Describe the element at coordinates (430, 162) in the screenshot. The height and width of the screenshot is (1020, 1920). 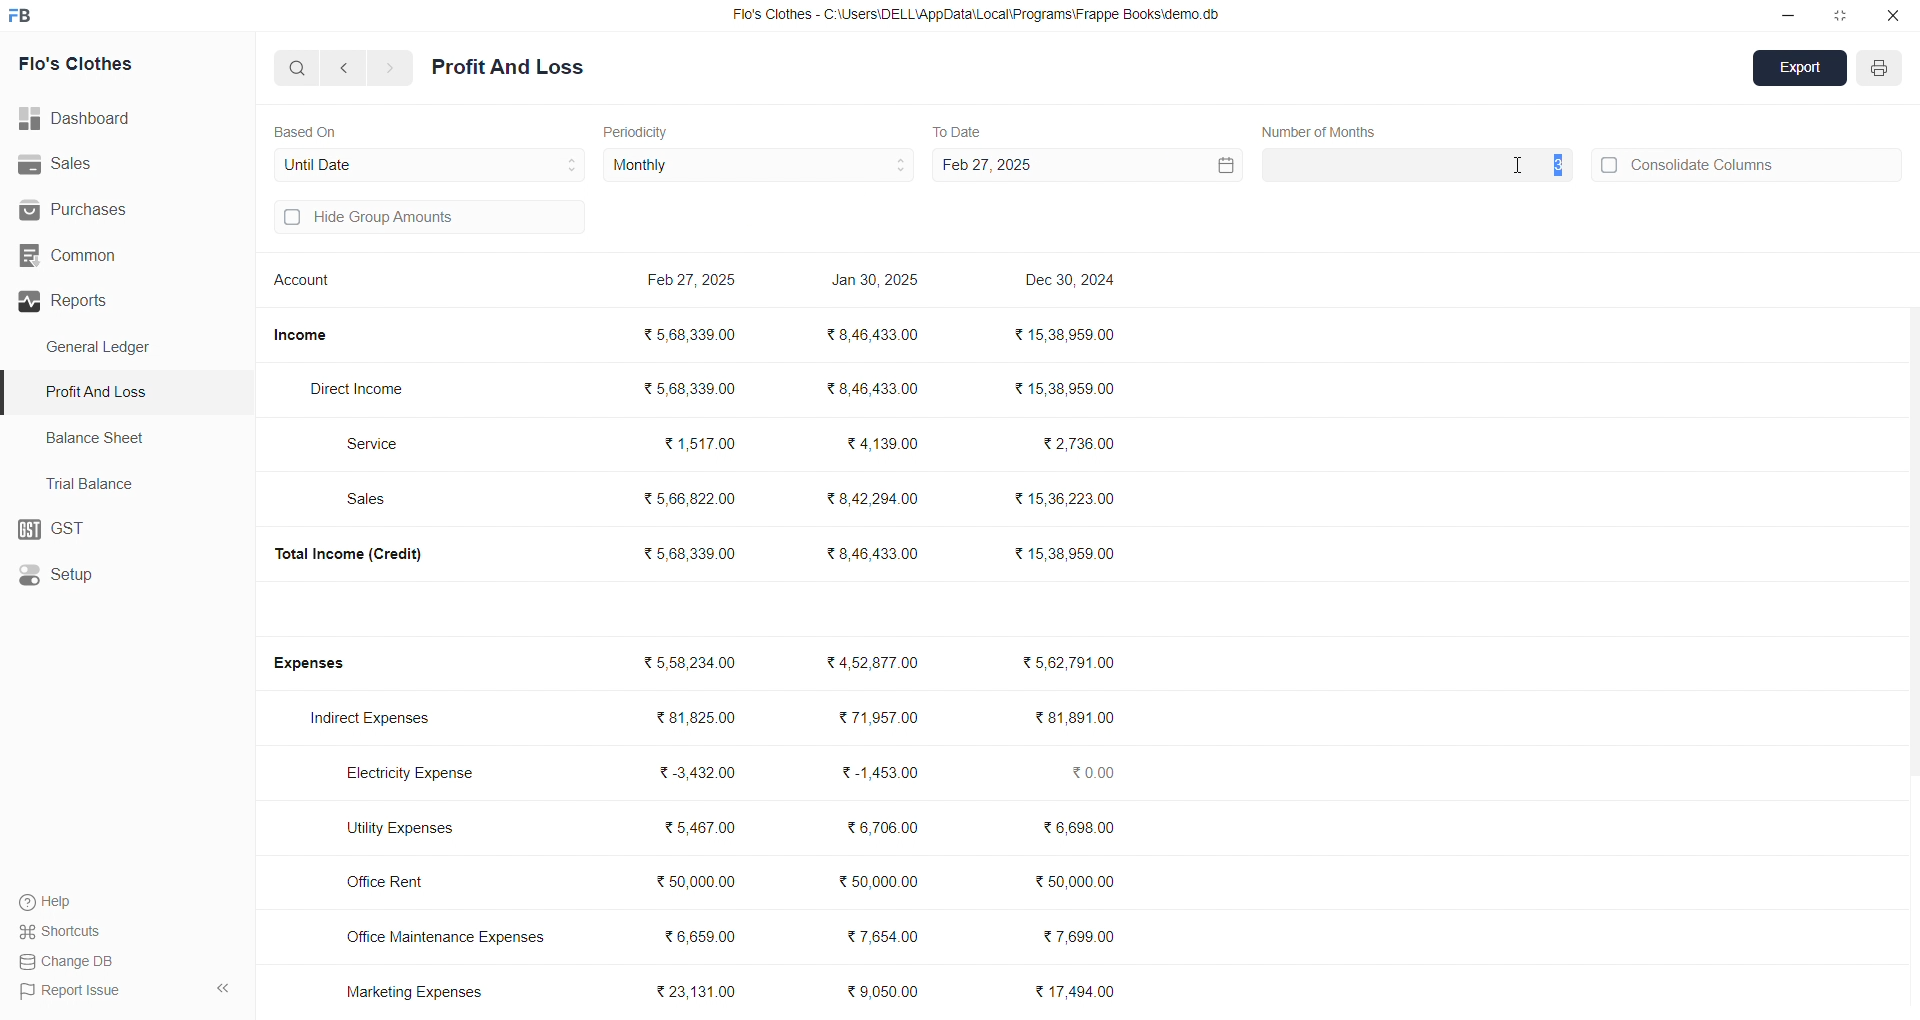
I see `Until Date` at that location.